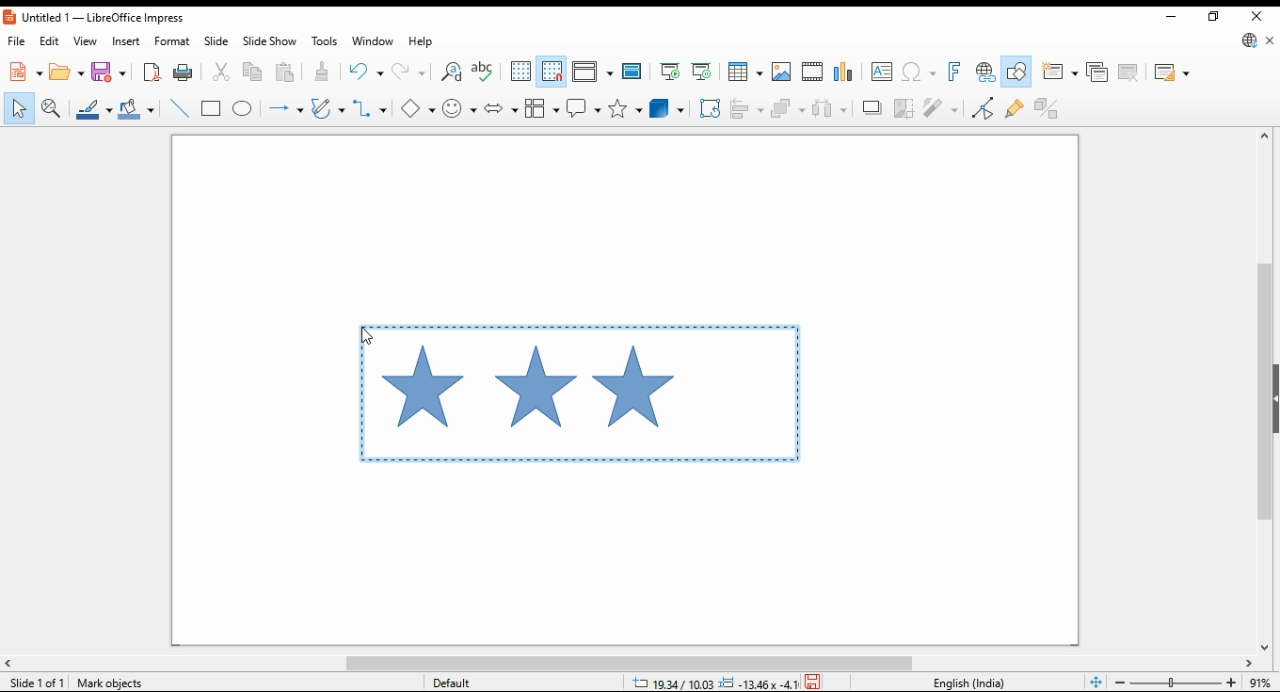 This screenshot has height=692, width=1280. Describe the element at coordinates (325, 70) in the screenshot. I see `paste` at that location.